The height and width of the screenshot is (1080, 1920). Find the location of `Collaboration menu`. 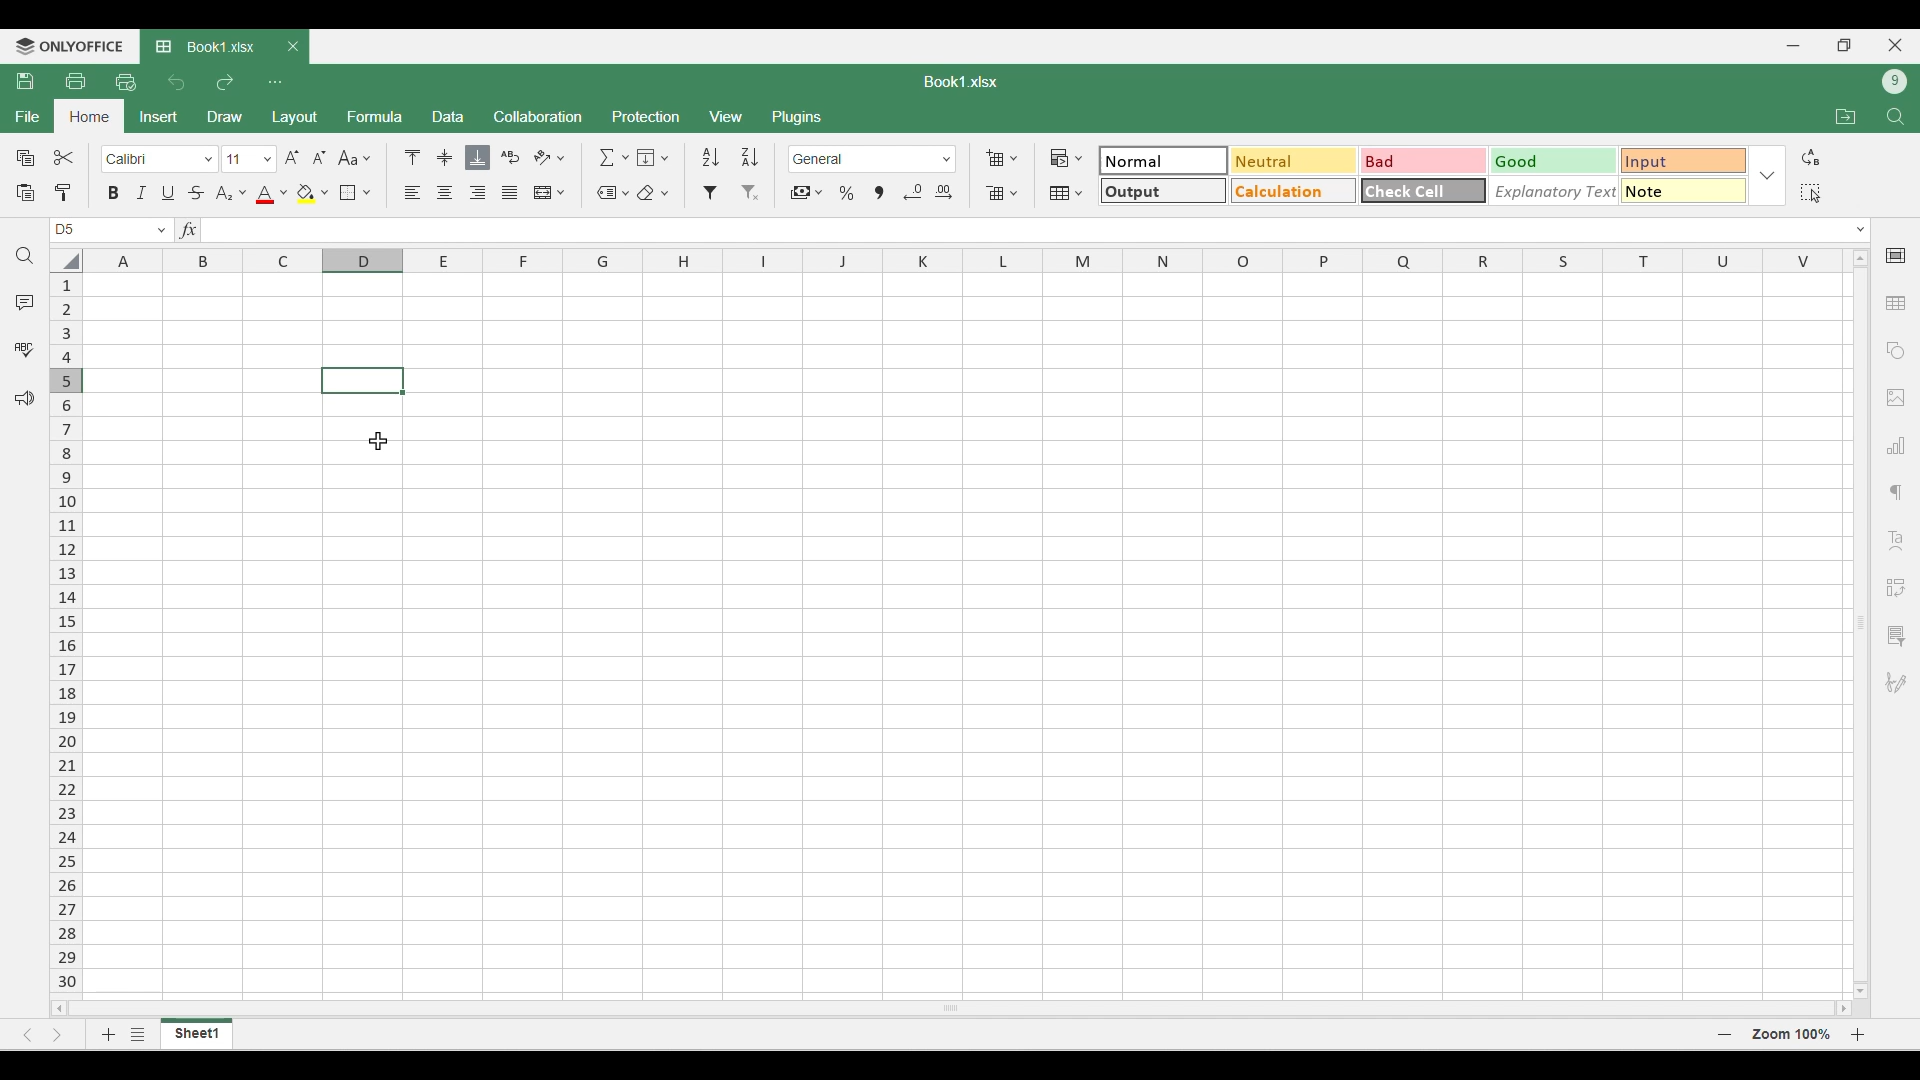

Collaboration menu is located at coordinates (539, 116).